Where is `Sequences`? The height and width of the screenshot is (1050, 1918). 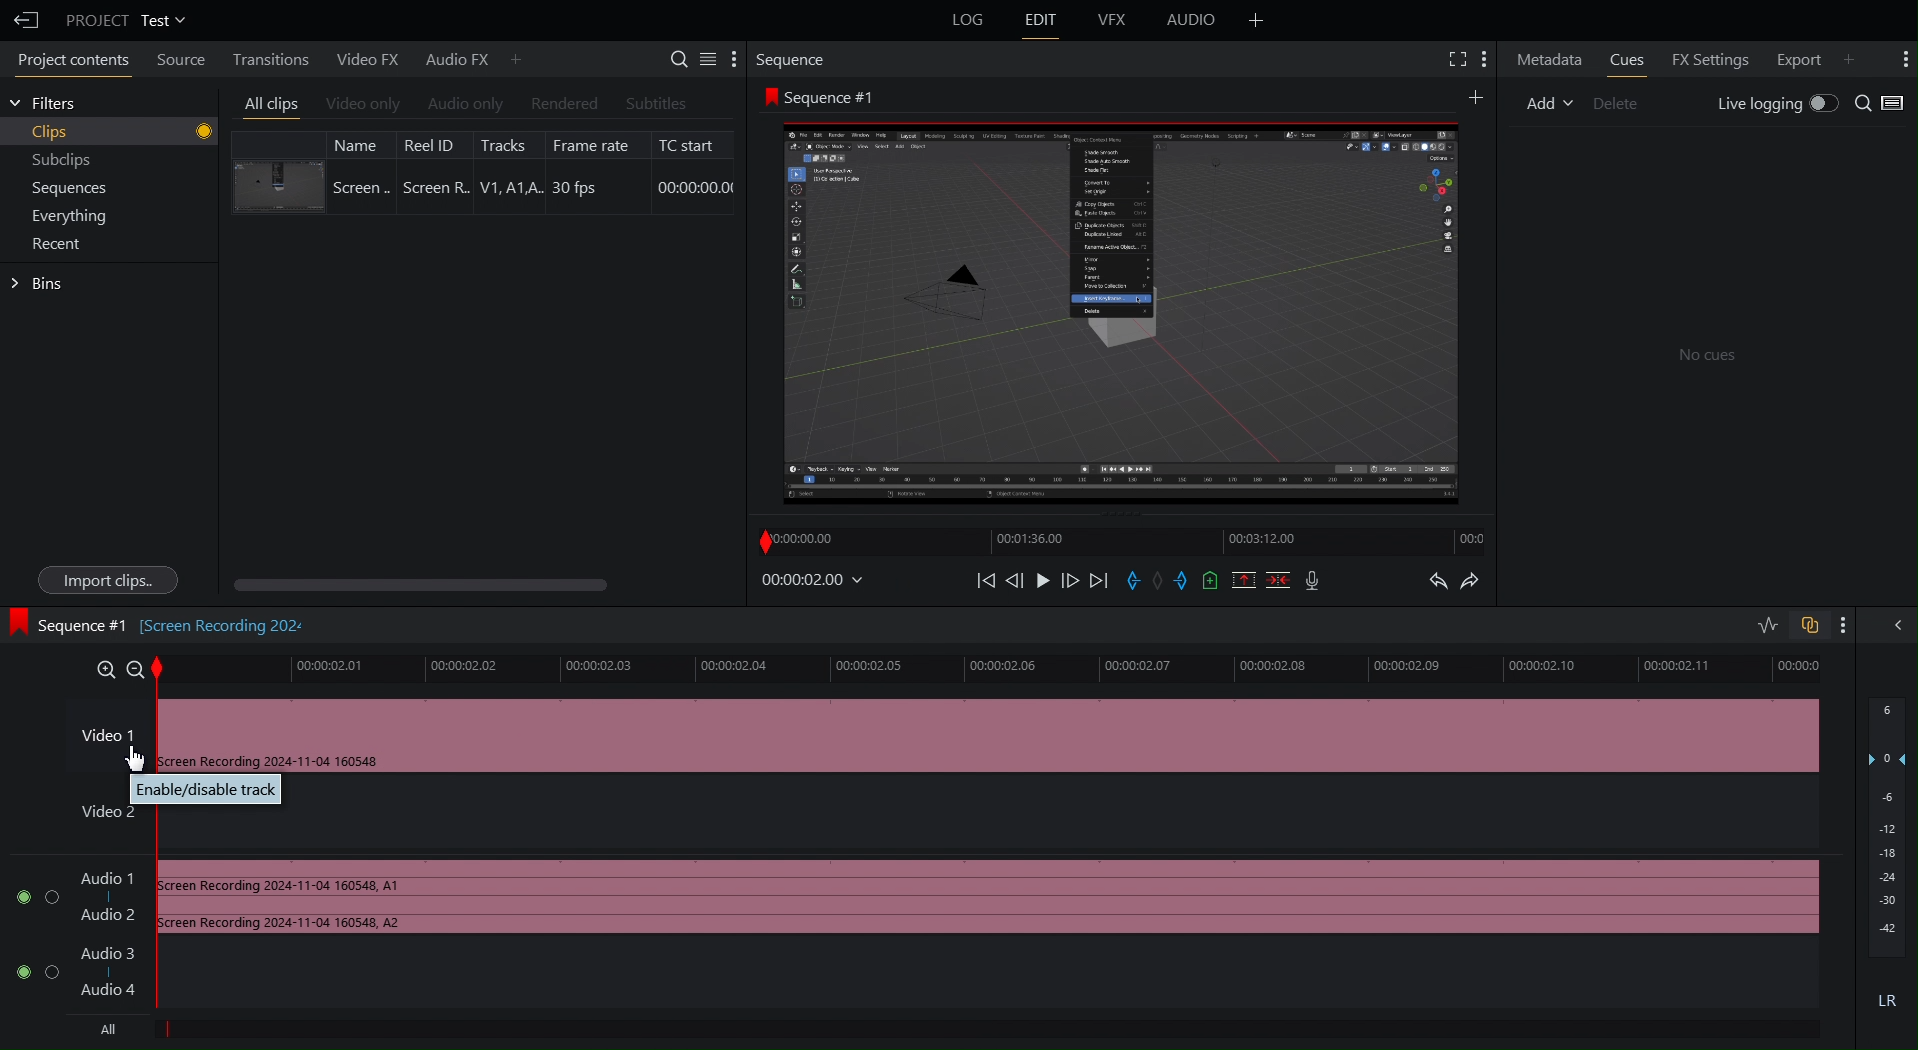
Sequences is located at coordinates (59, 189).